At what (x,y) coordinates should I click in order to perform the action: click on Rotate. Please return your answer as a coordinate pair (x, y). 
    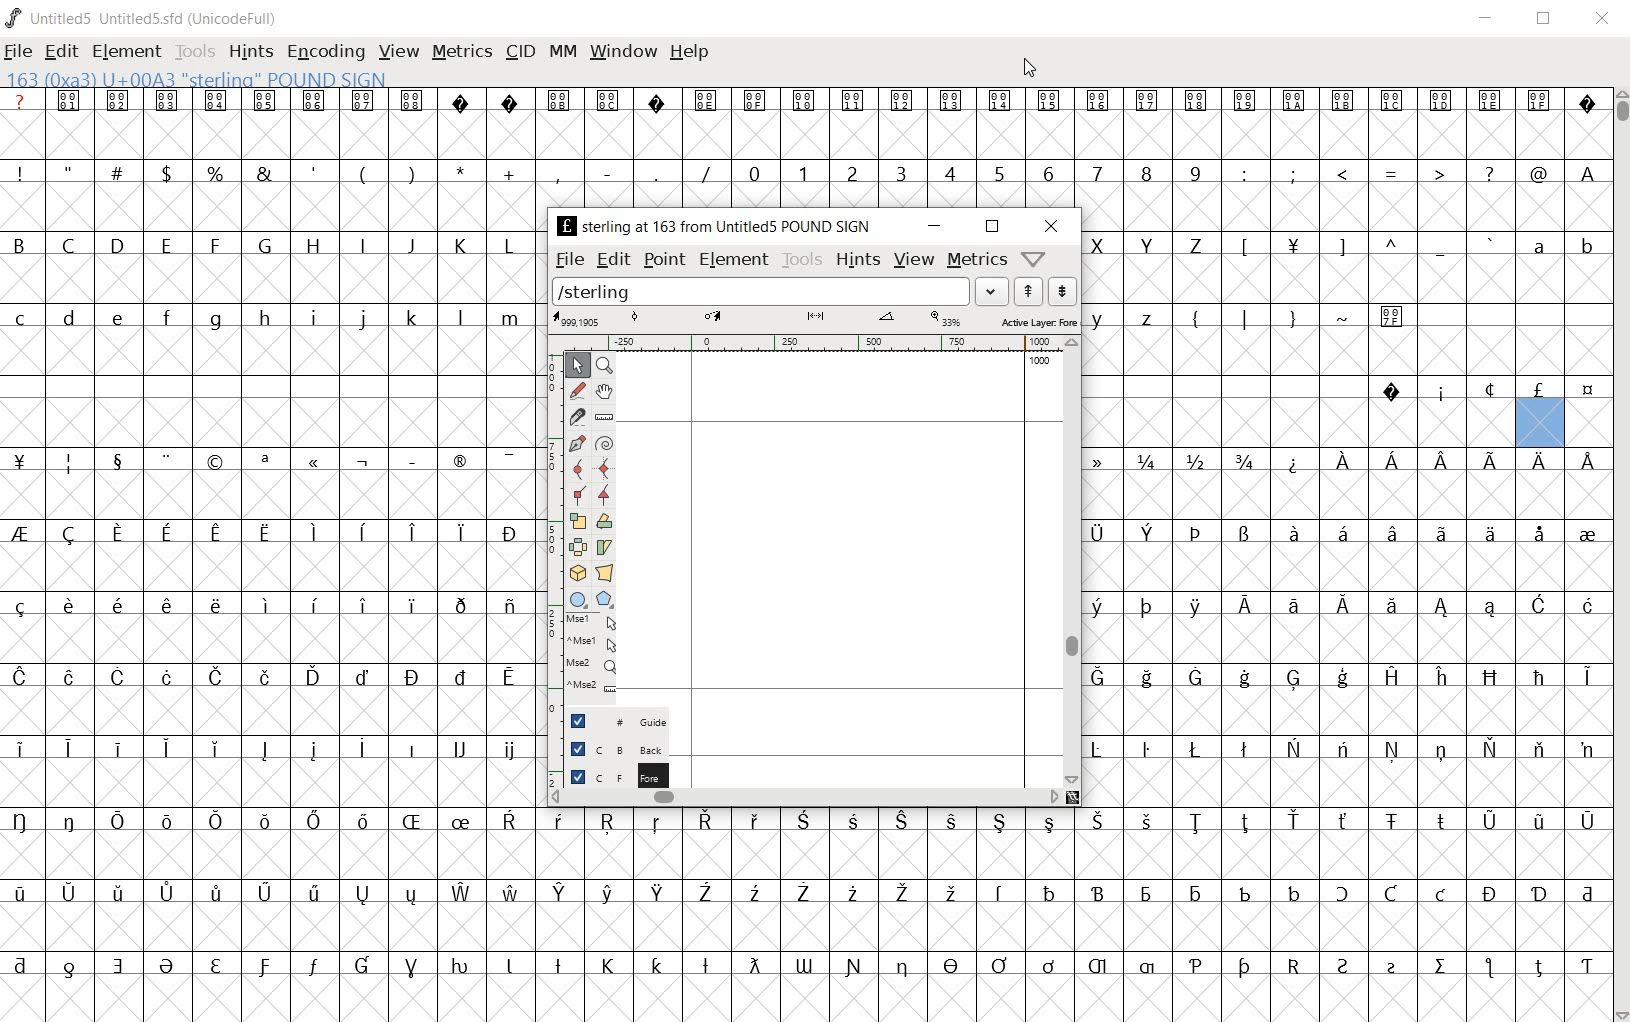
    Looking at the image, I should click on (608, 521).